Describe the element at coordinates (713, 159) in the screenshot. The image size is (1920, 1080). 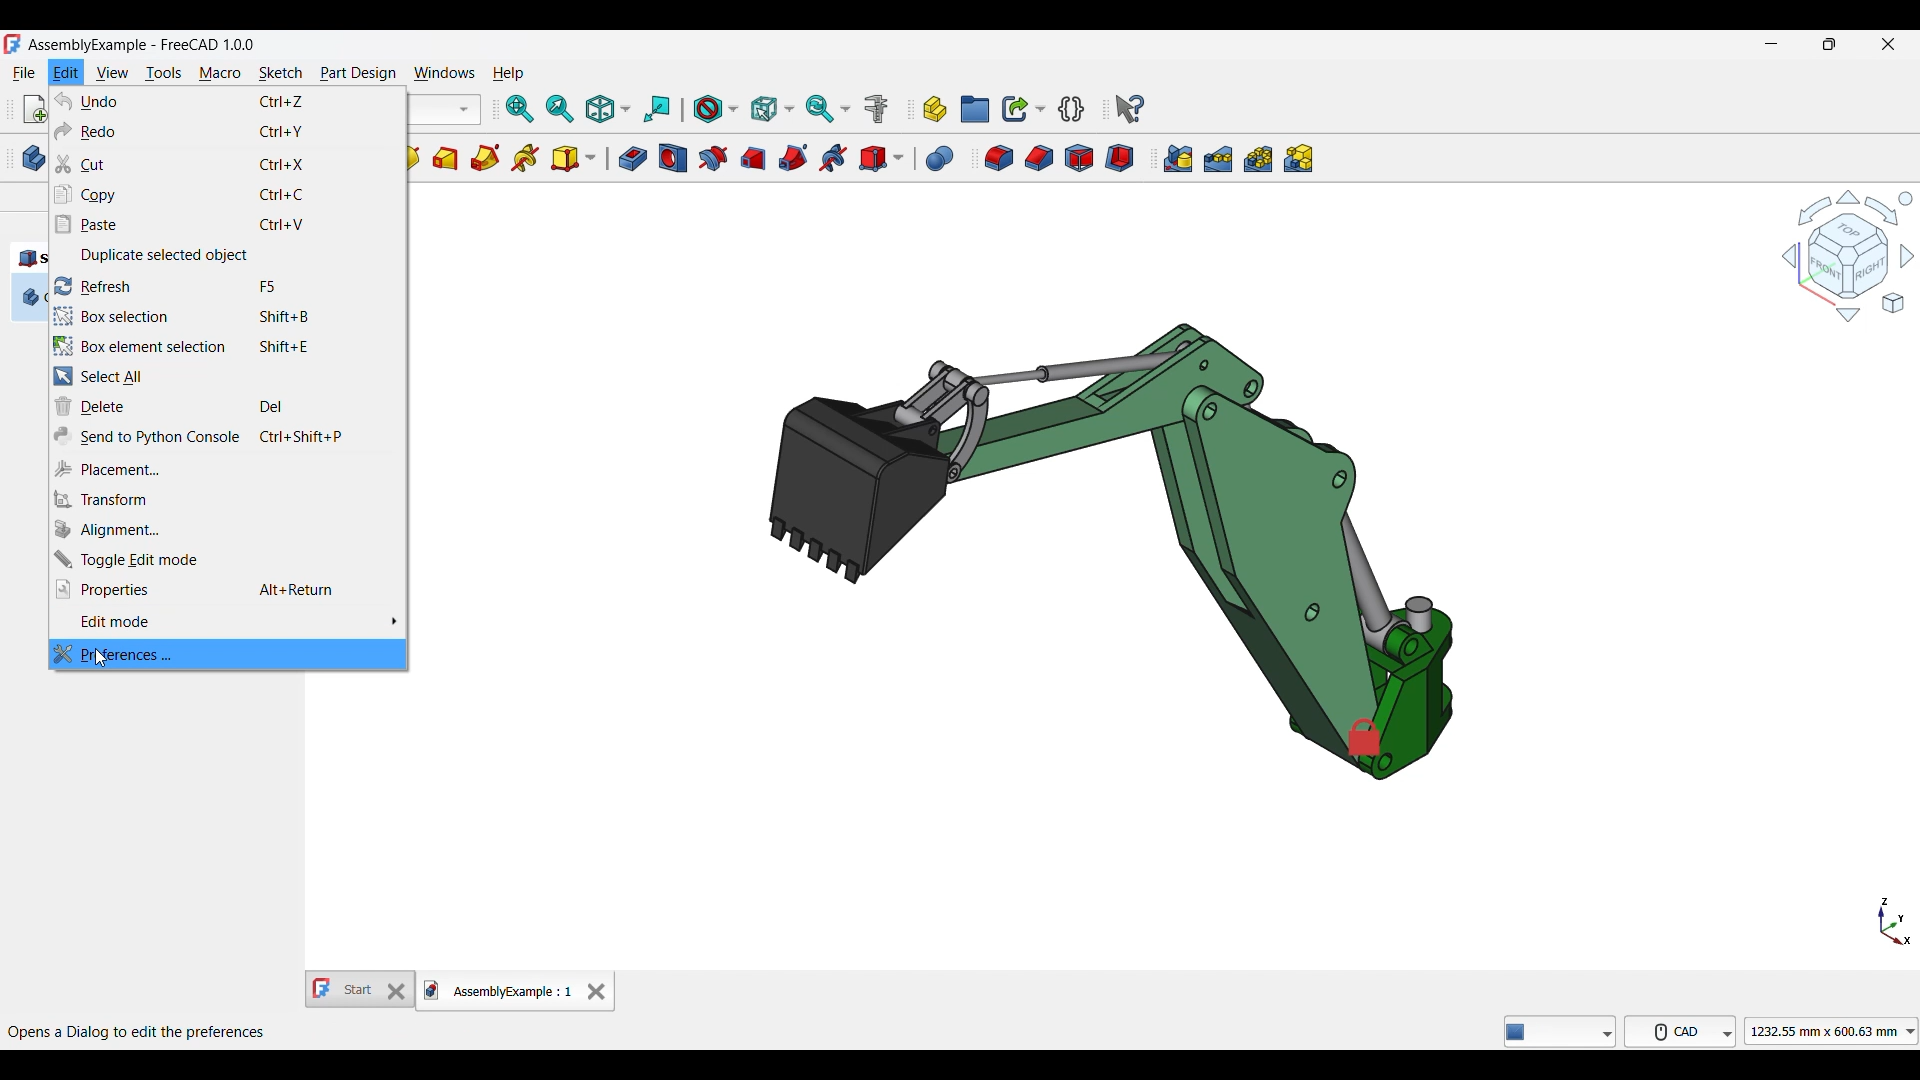
I see `Groove` at that location.